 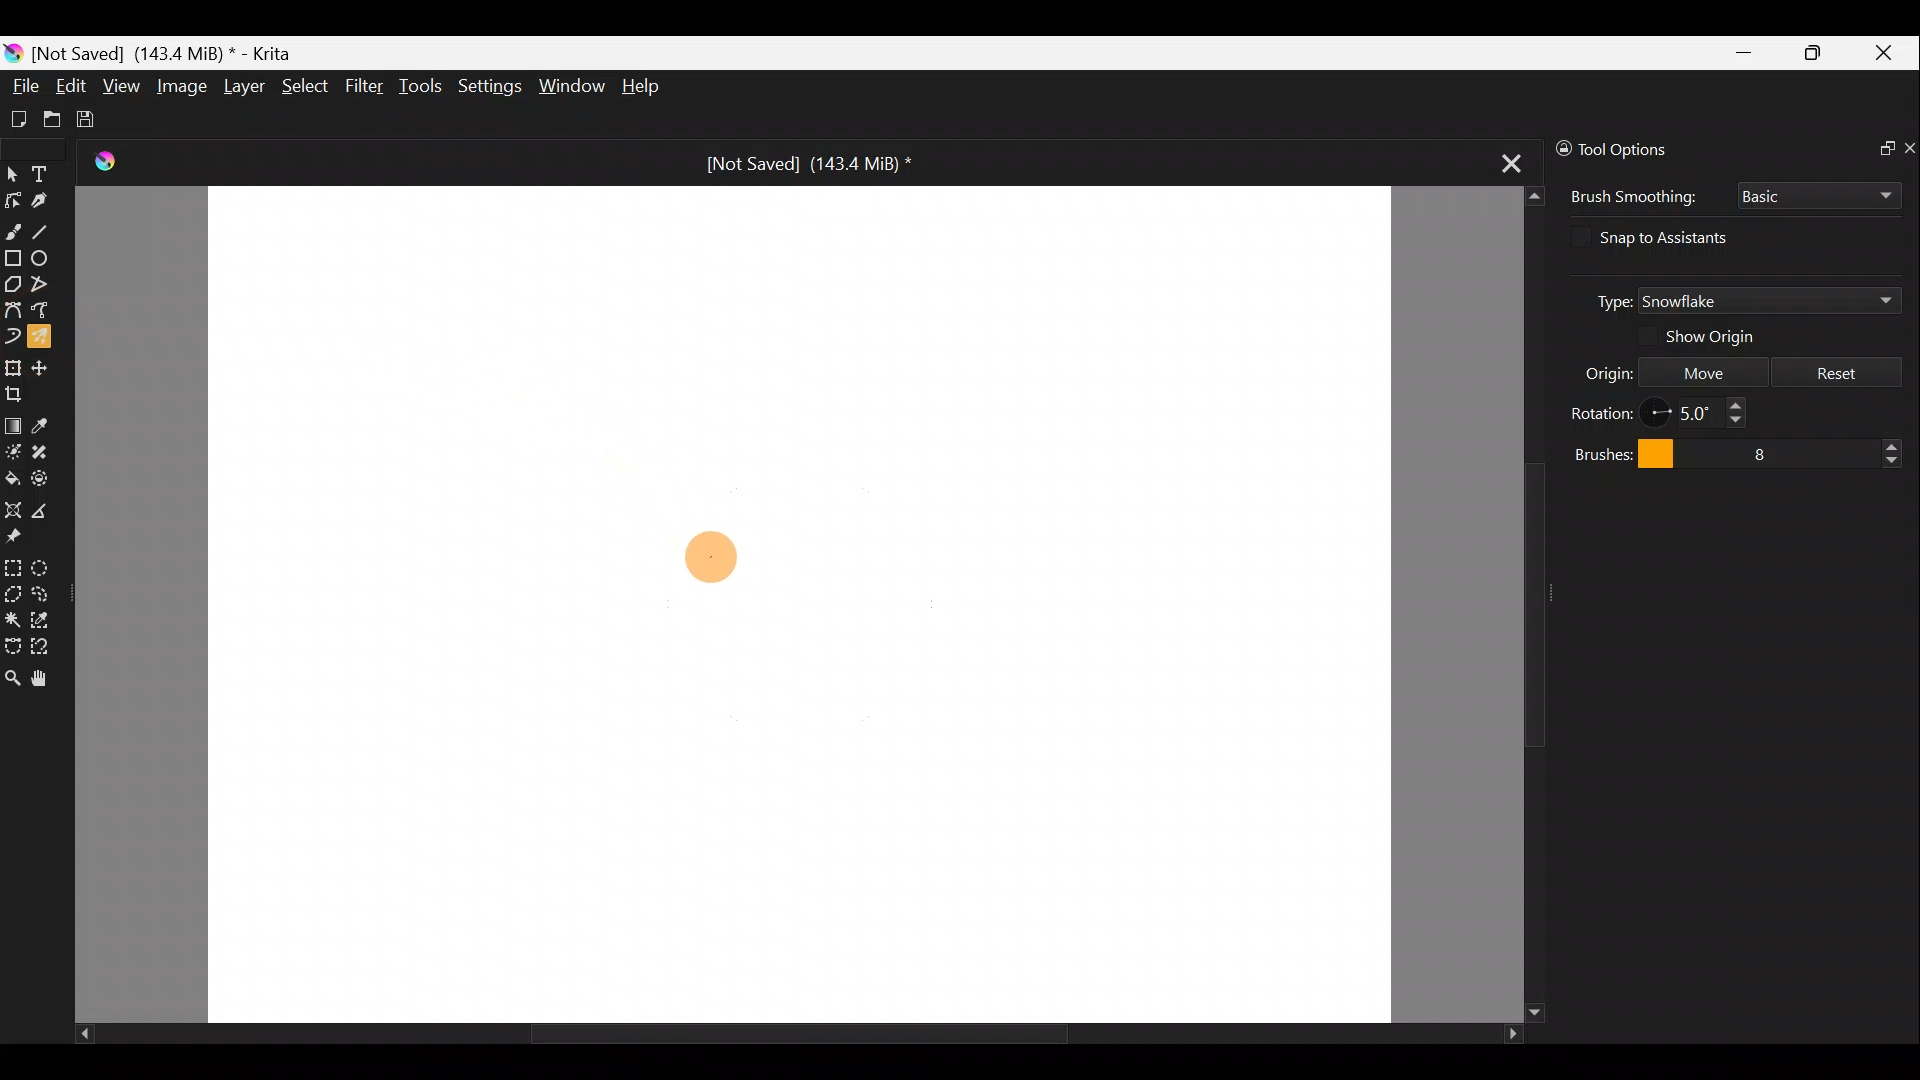 What do you see at coordinates (1703, 370) in the screenshot?
I see `Move` at bounding box center [1703, 370].